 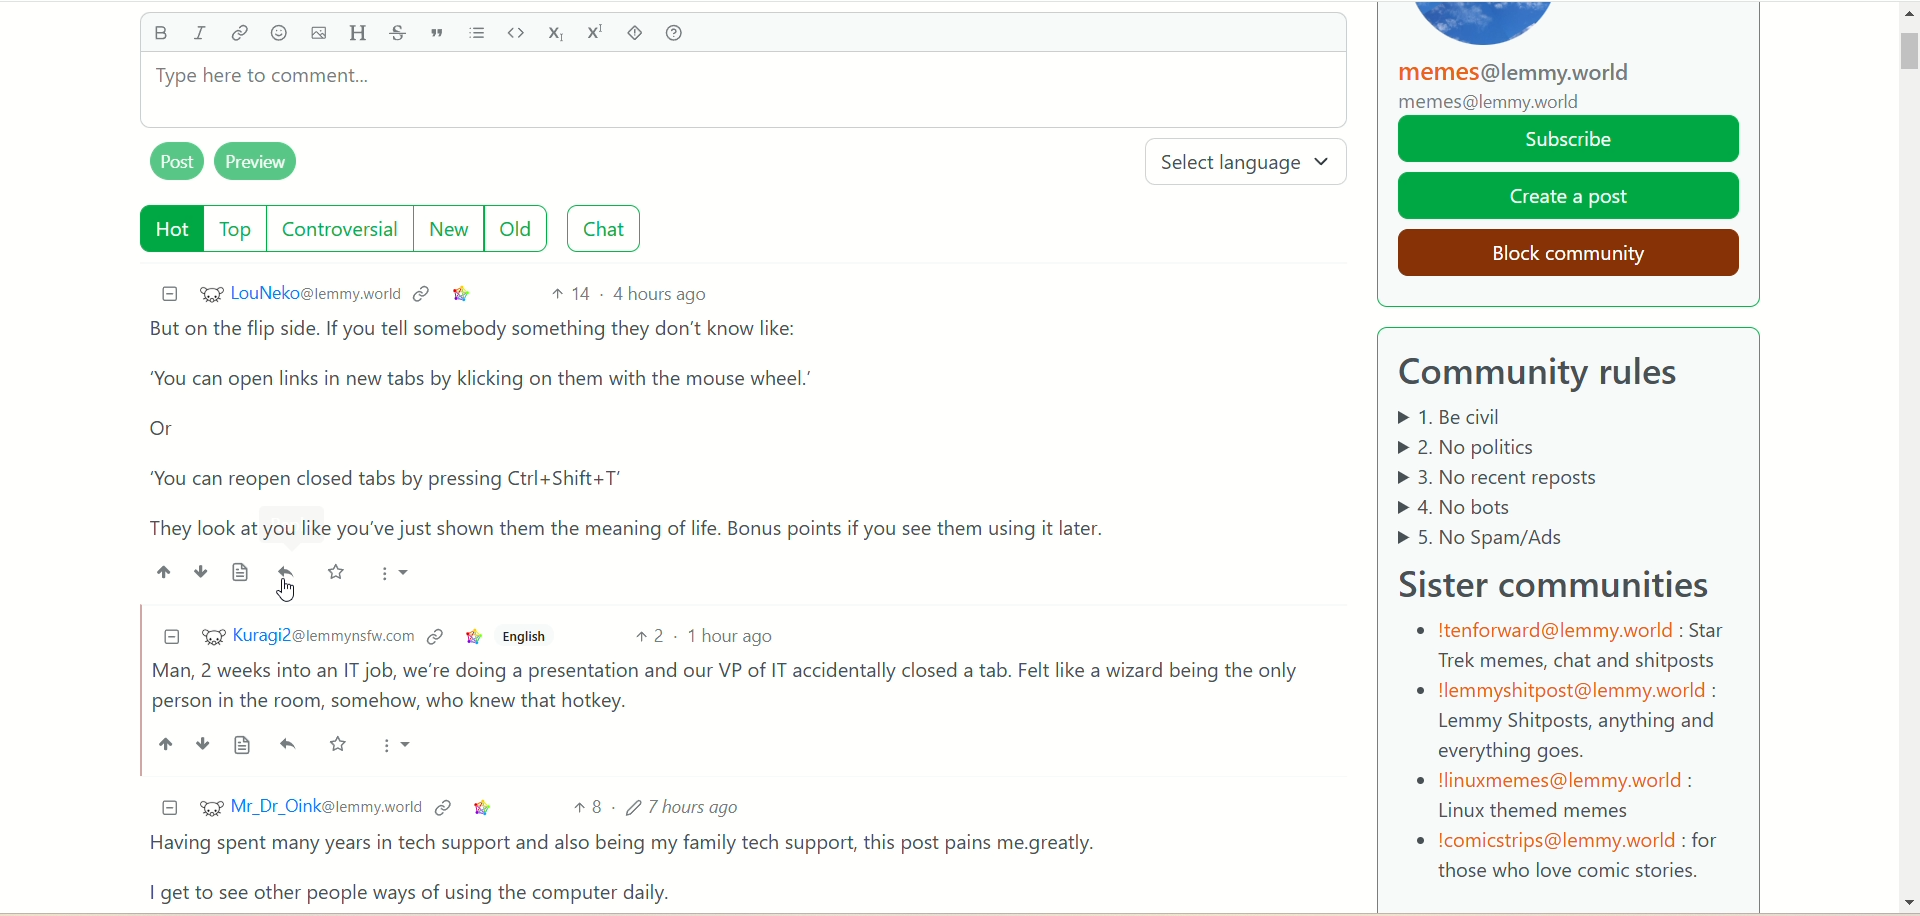 What do you see at coordinates (337, 572) in the screenshot?
I see `save` at bounding box center [337, 572].